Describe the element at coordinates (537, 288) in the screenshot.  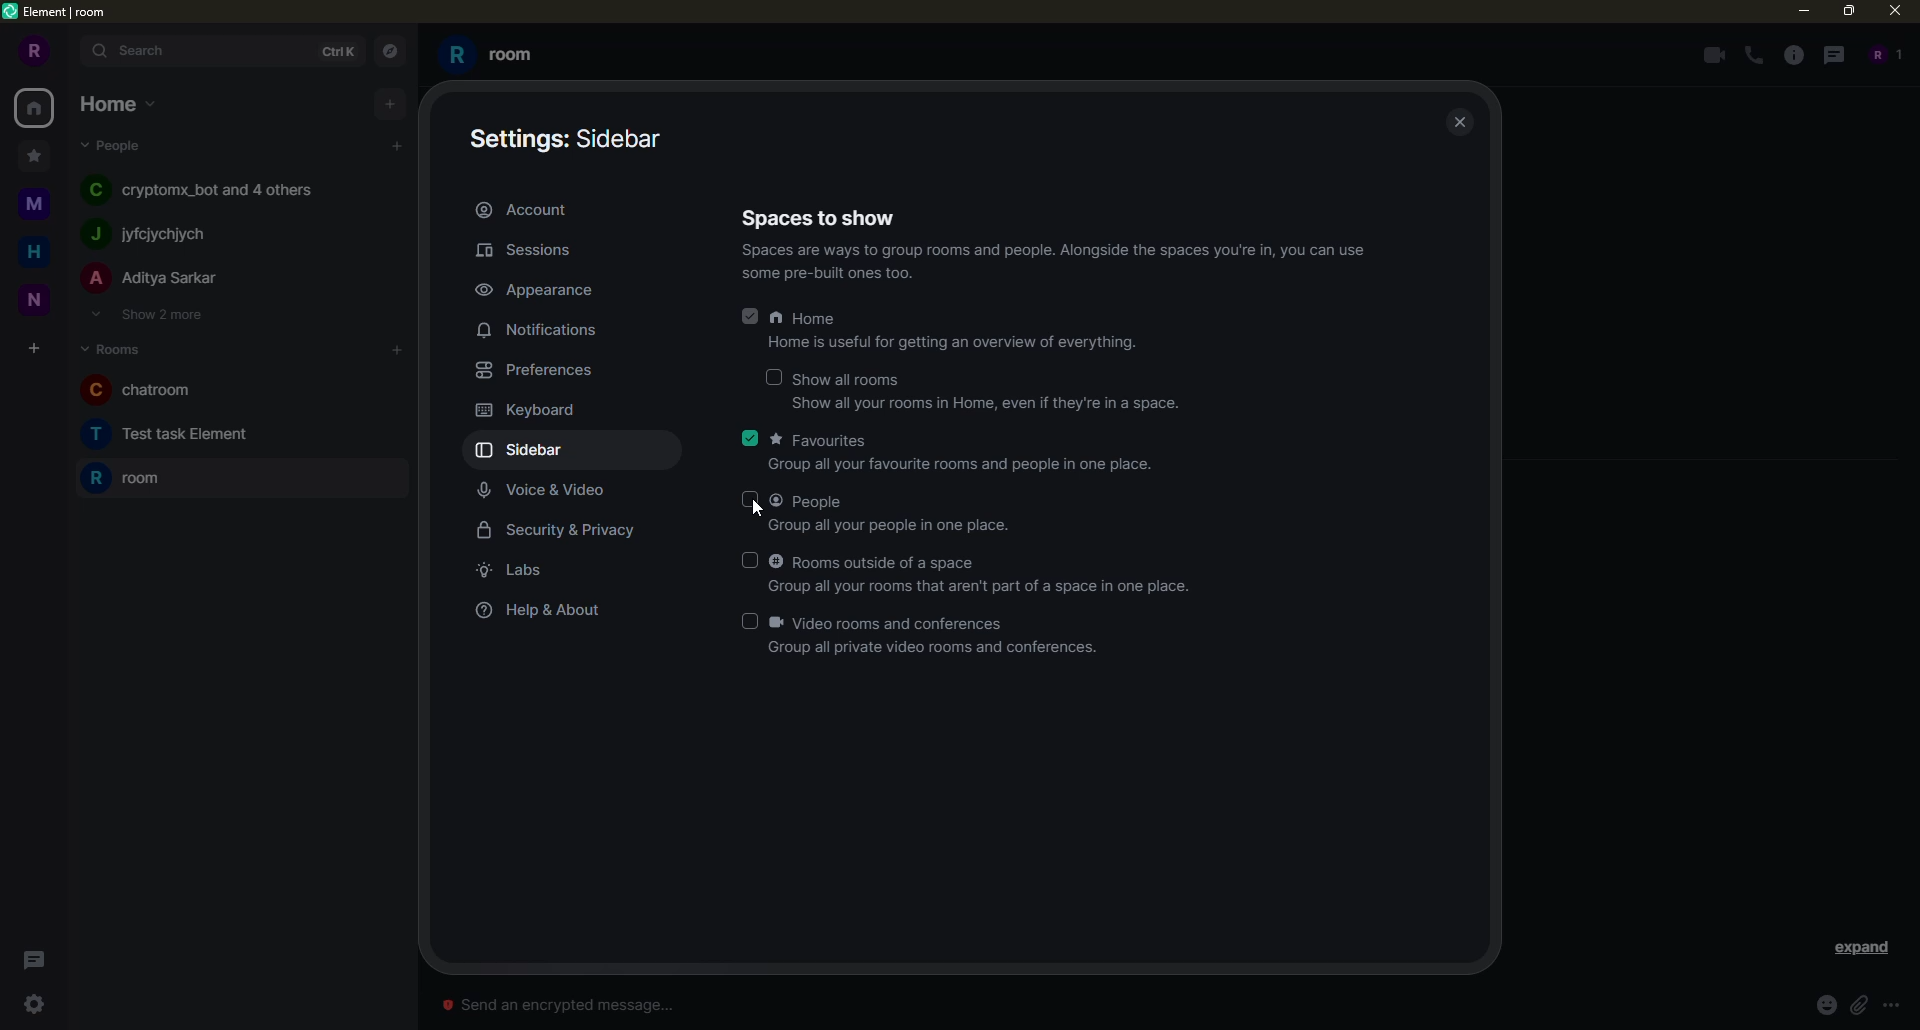
I see `appearance` at that location.